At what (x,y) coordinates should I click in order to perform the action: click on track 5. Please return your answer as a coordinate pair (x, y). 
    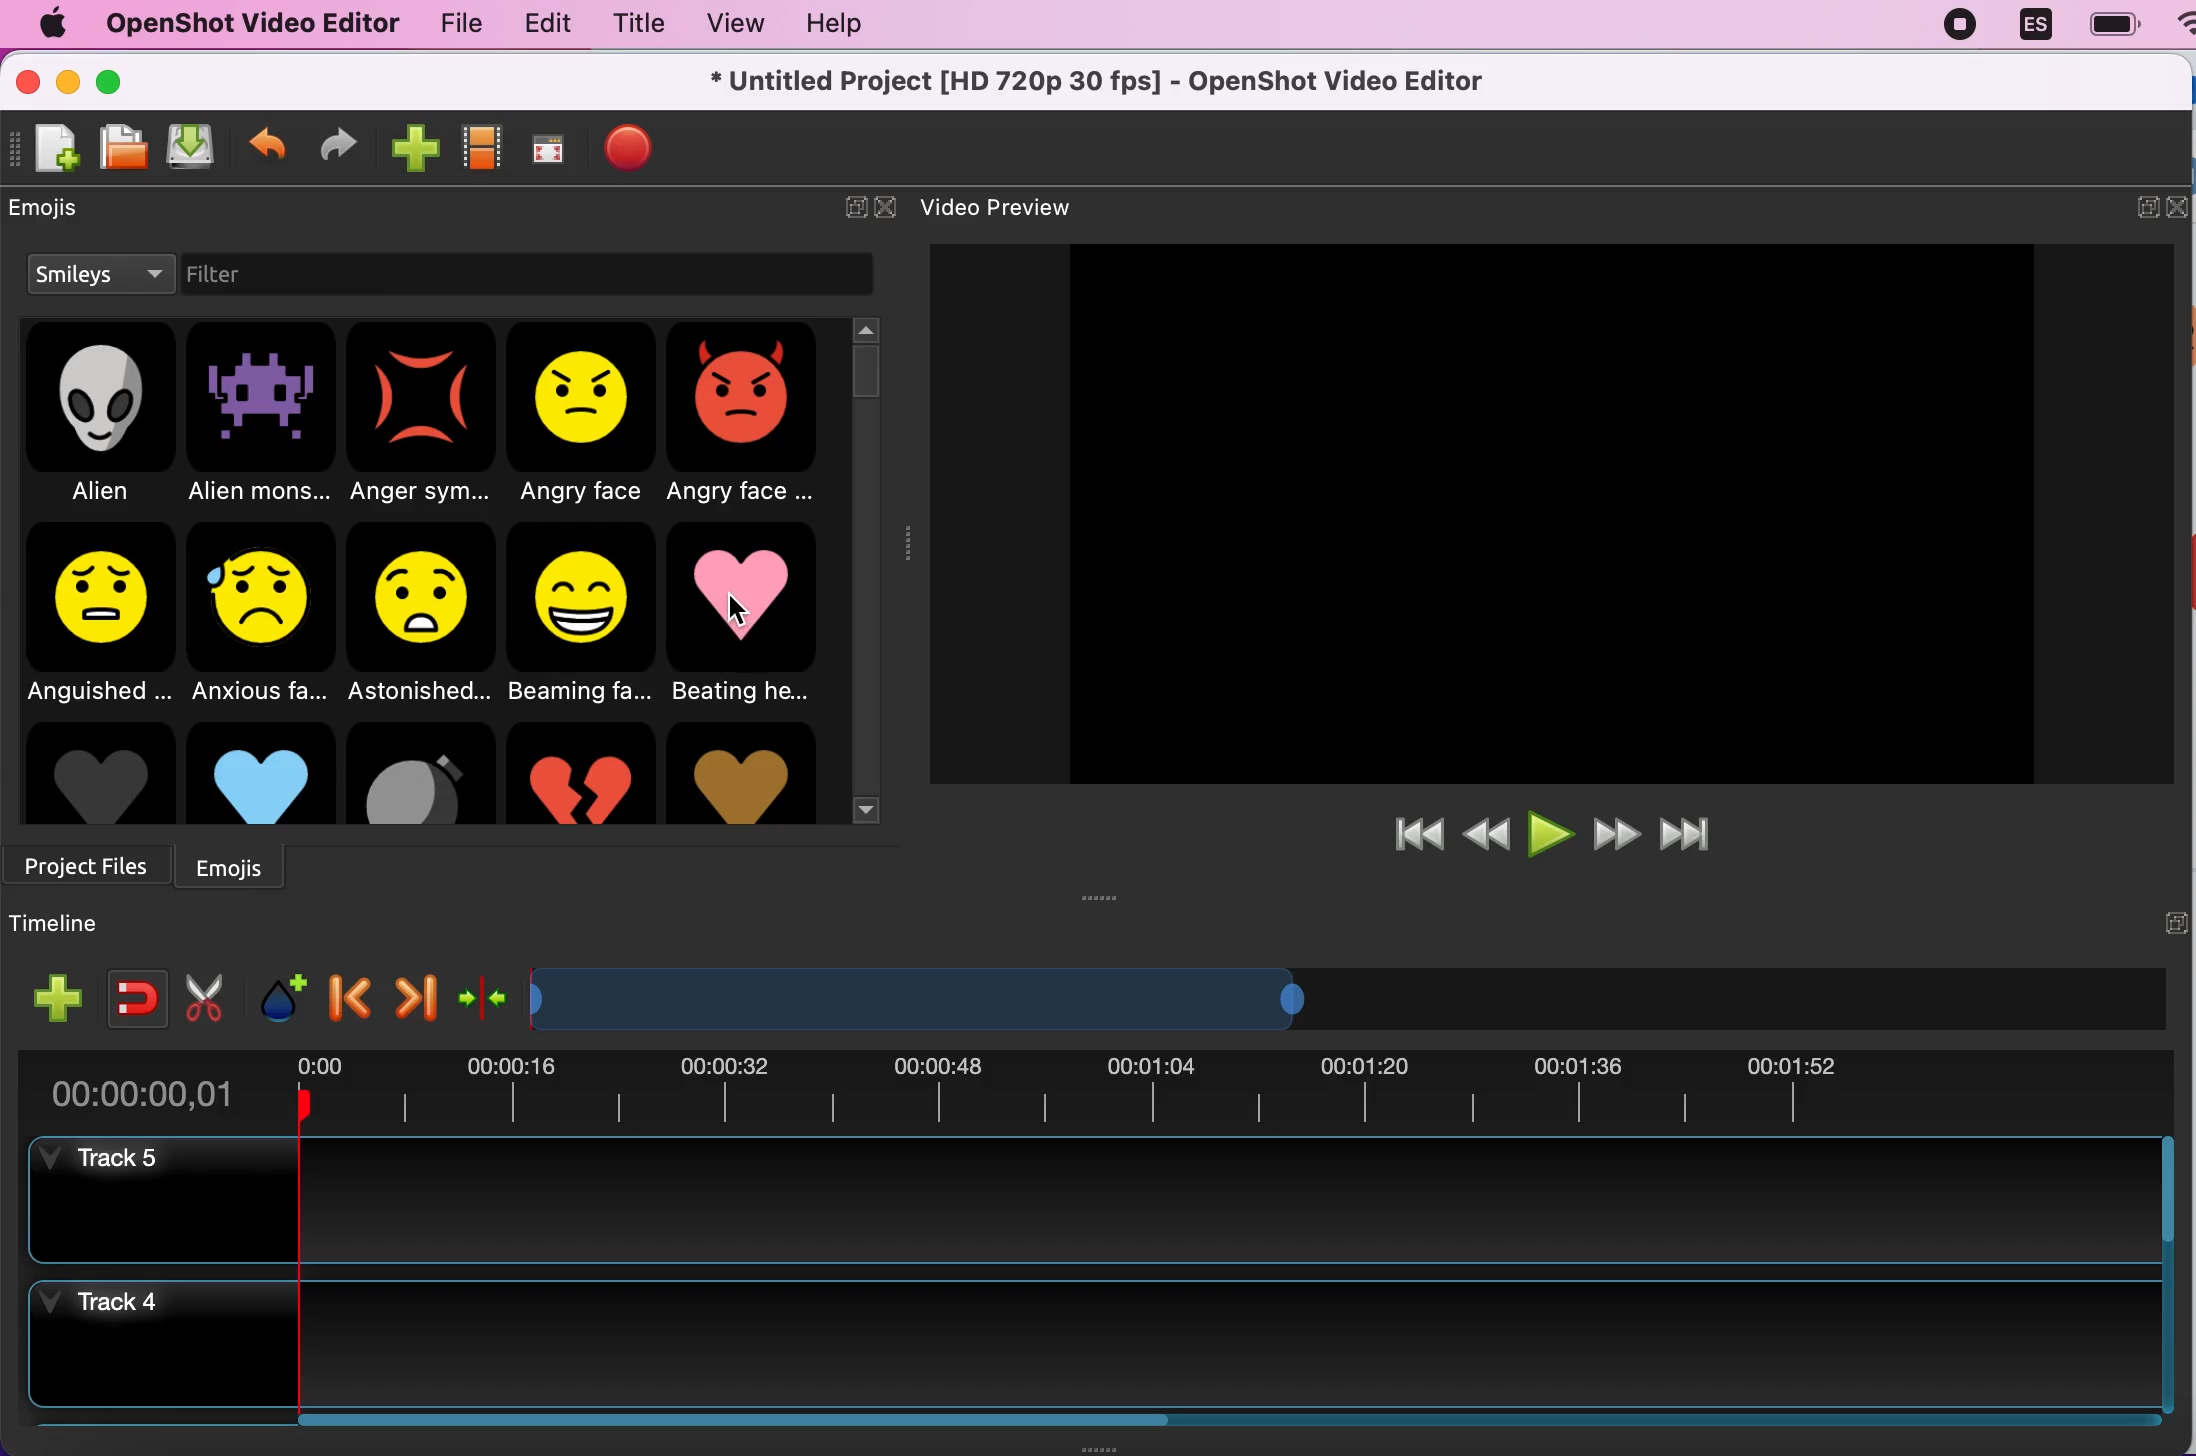
    Looking at the image, I should click on (1090, 1201).